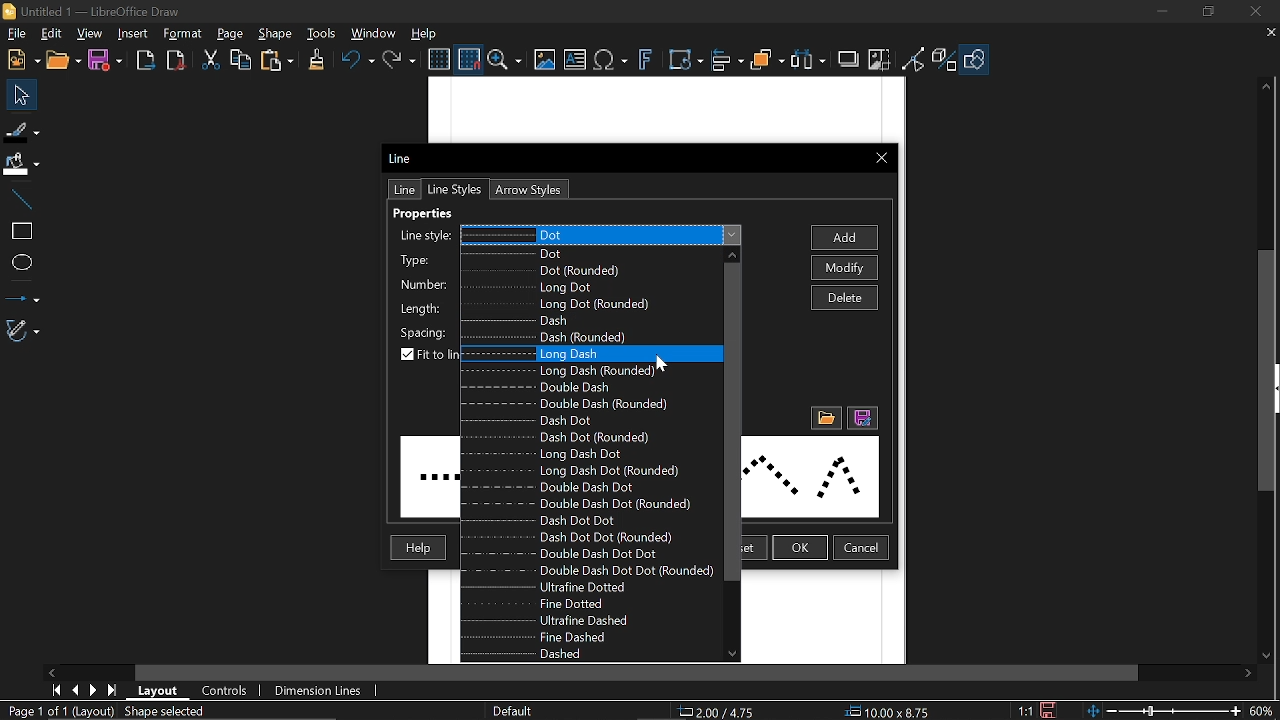 This screenshot has height=720, width=1280. I want to click on Long dash, so click(585, 353).